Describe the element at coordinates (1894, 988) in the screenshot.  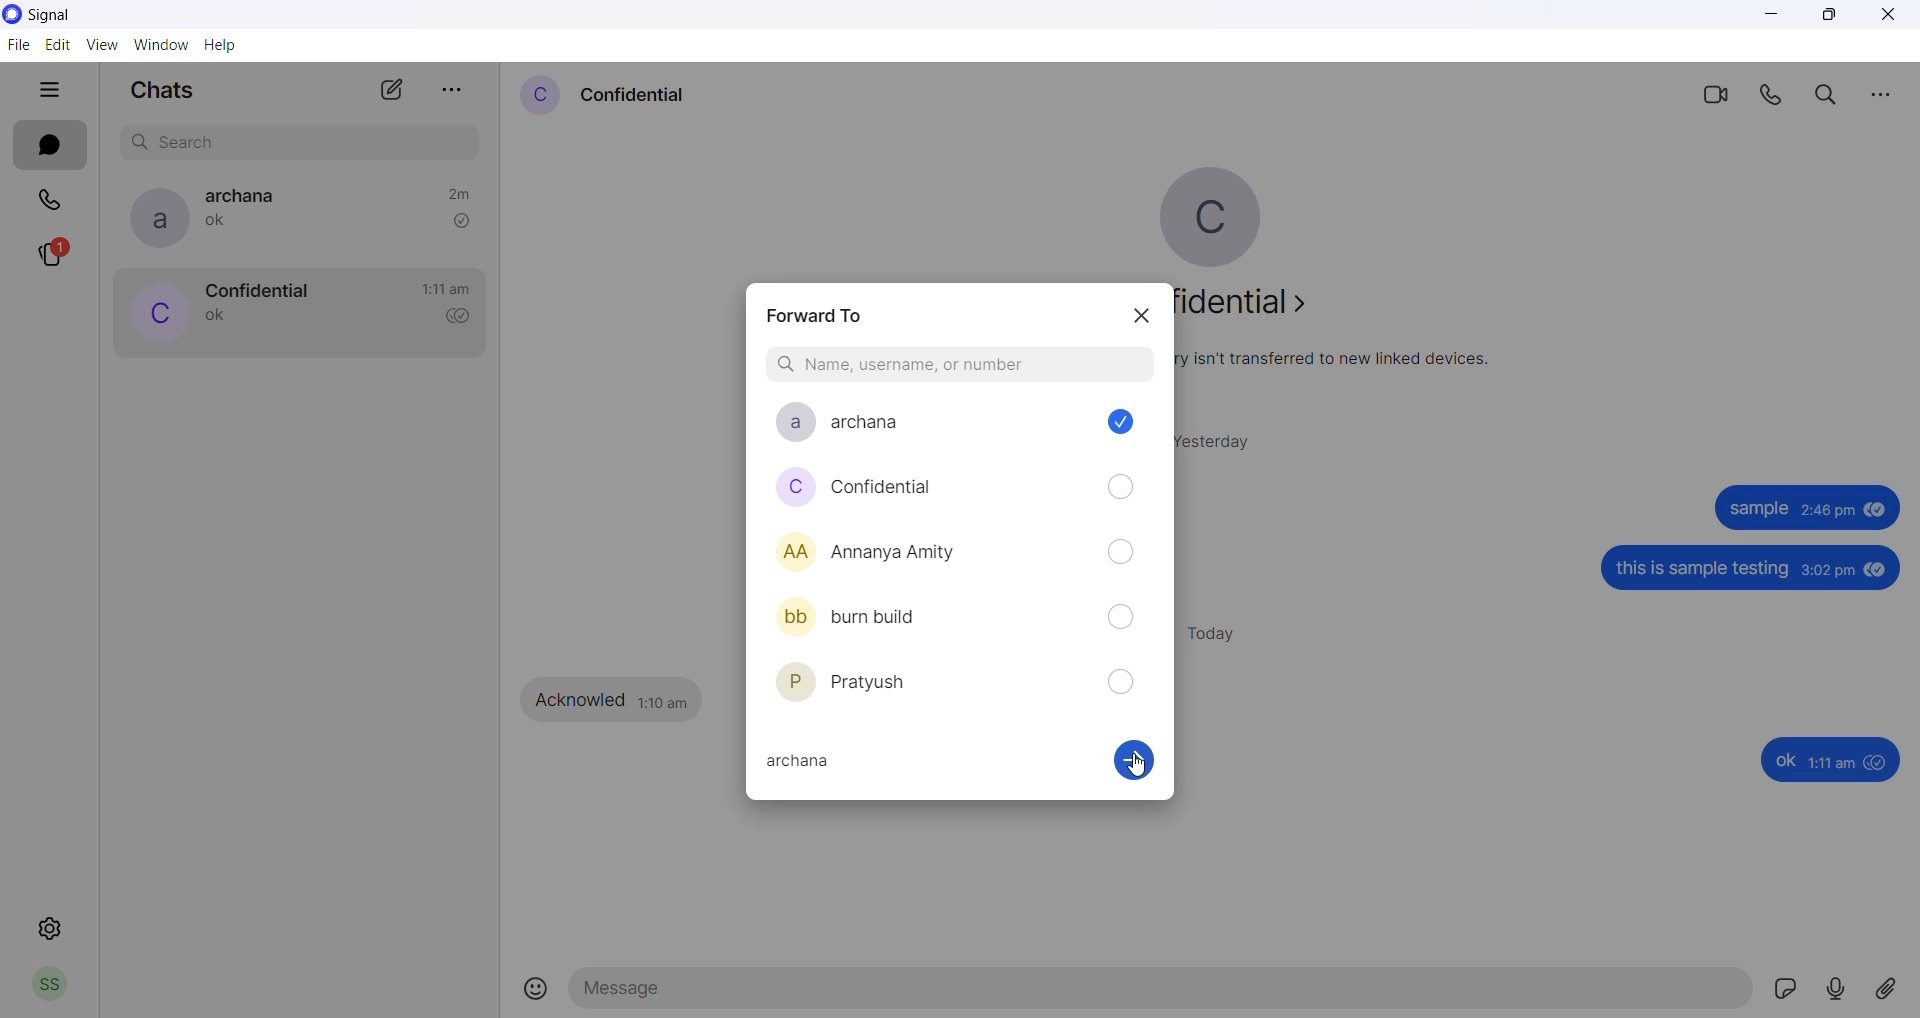
I see `share attachment` at that location.